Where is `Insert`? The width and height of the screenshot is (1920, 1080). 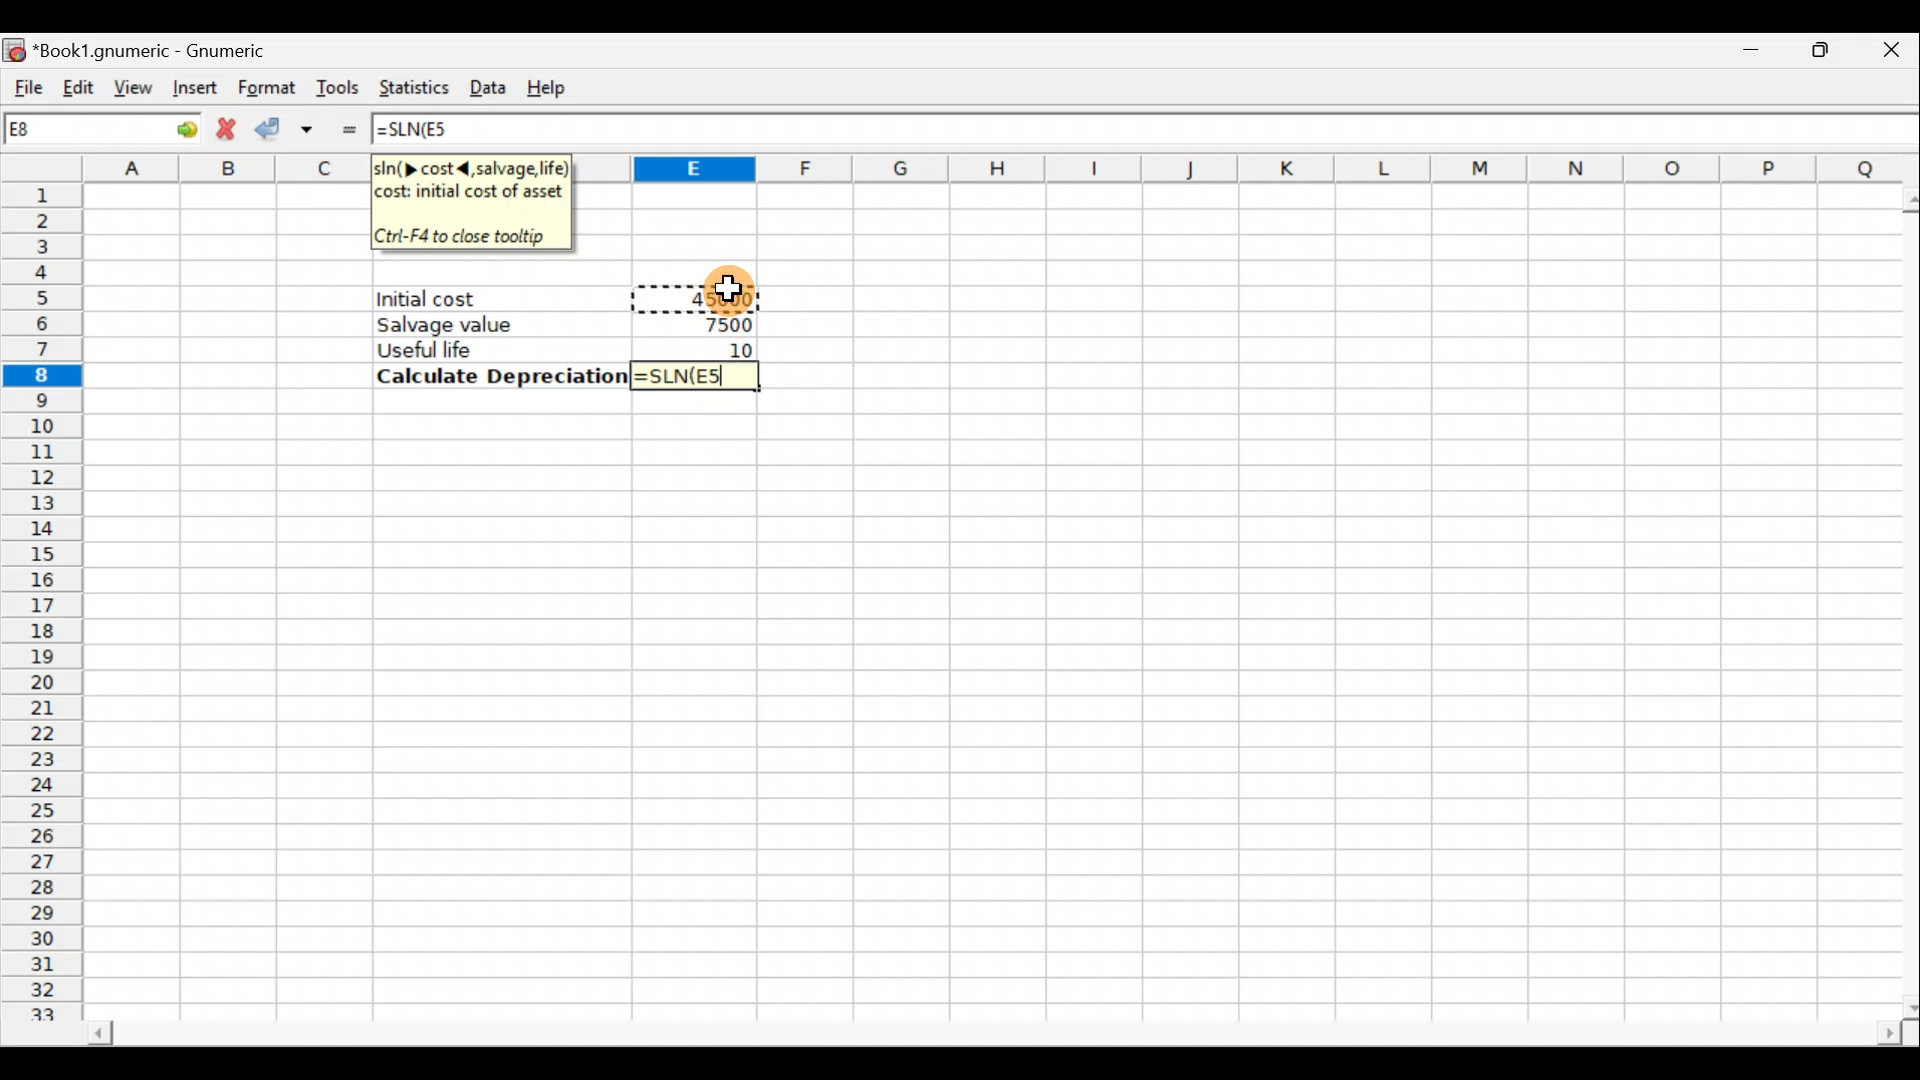 Insert is located at coordinates (192, 88).